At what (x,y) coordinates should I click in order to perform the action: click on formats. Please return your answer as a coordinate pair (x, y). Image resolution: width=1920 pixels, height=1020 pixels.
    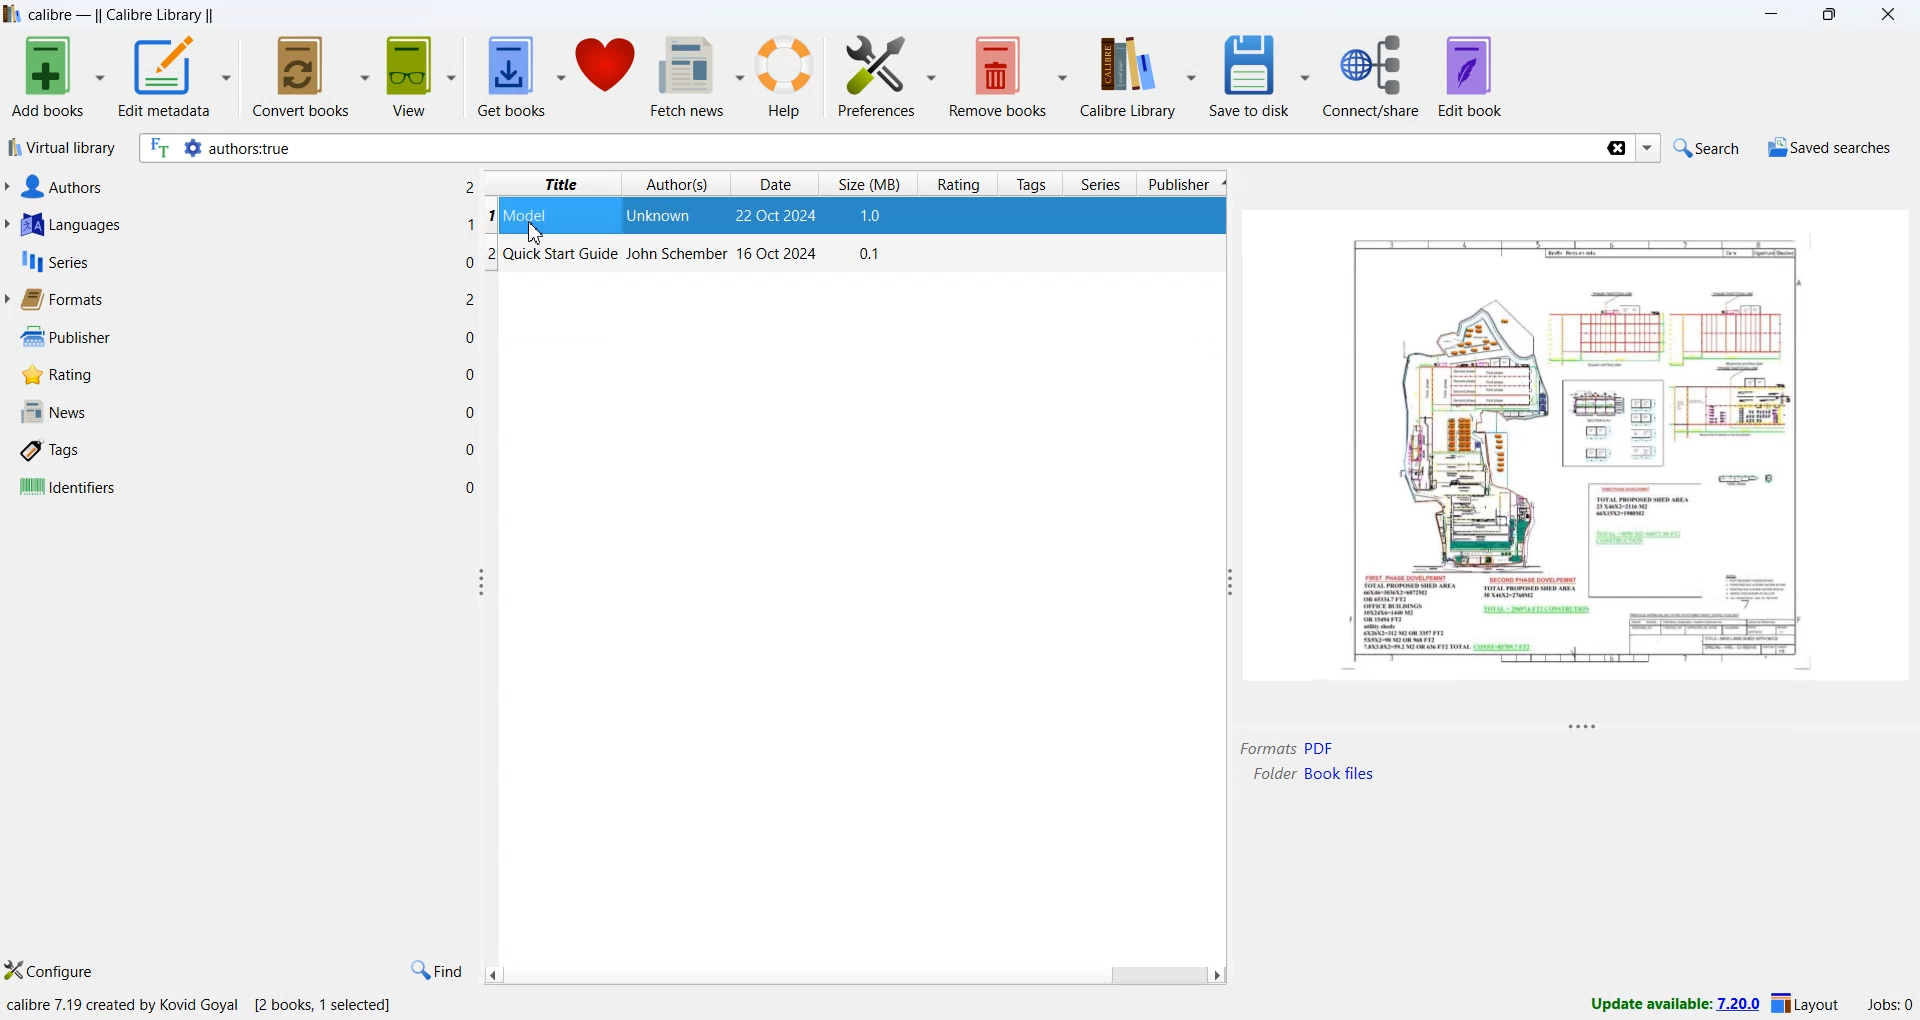
    Looking at the image, I should click on (61, 300).